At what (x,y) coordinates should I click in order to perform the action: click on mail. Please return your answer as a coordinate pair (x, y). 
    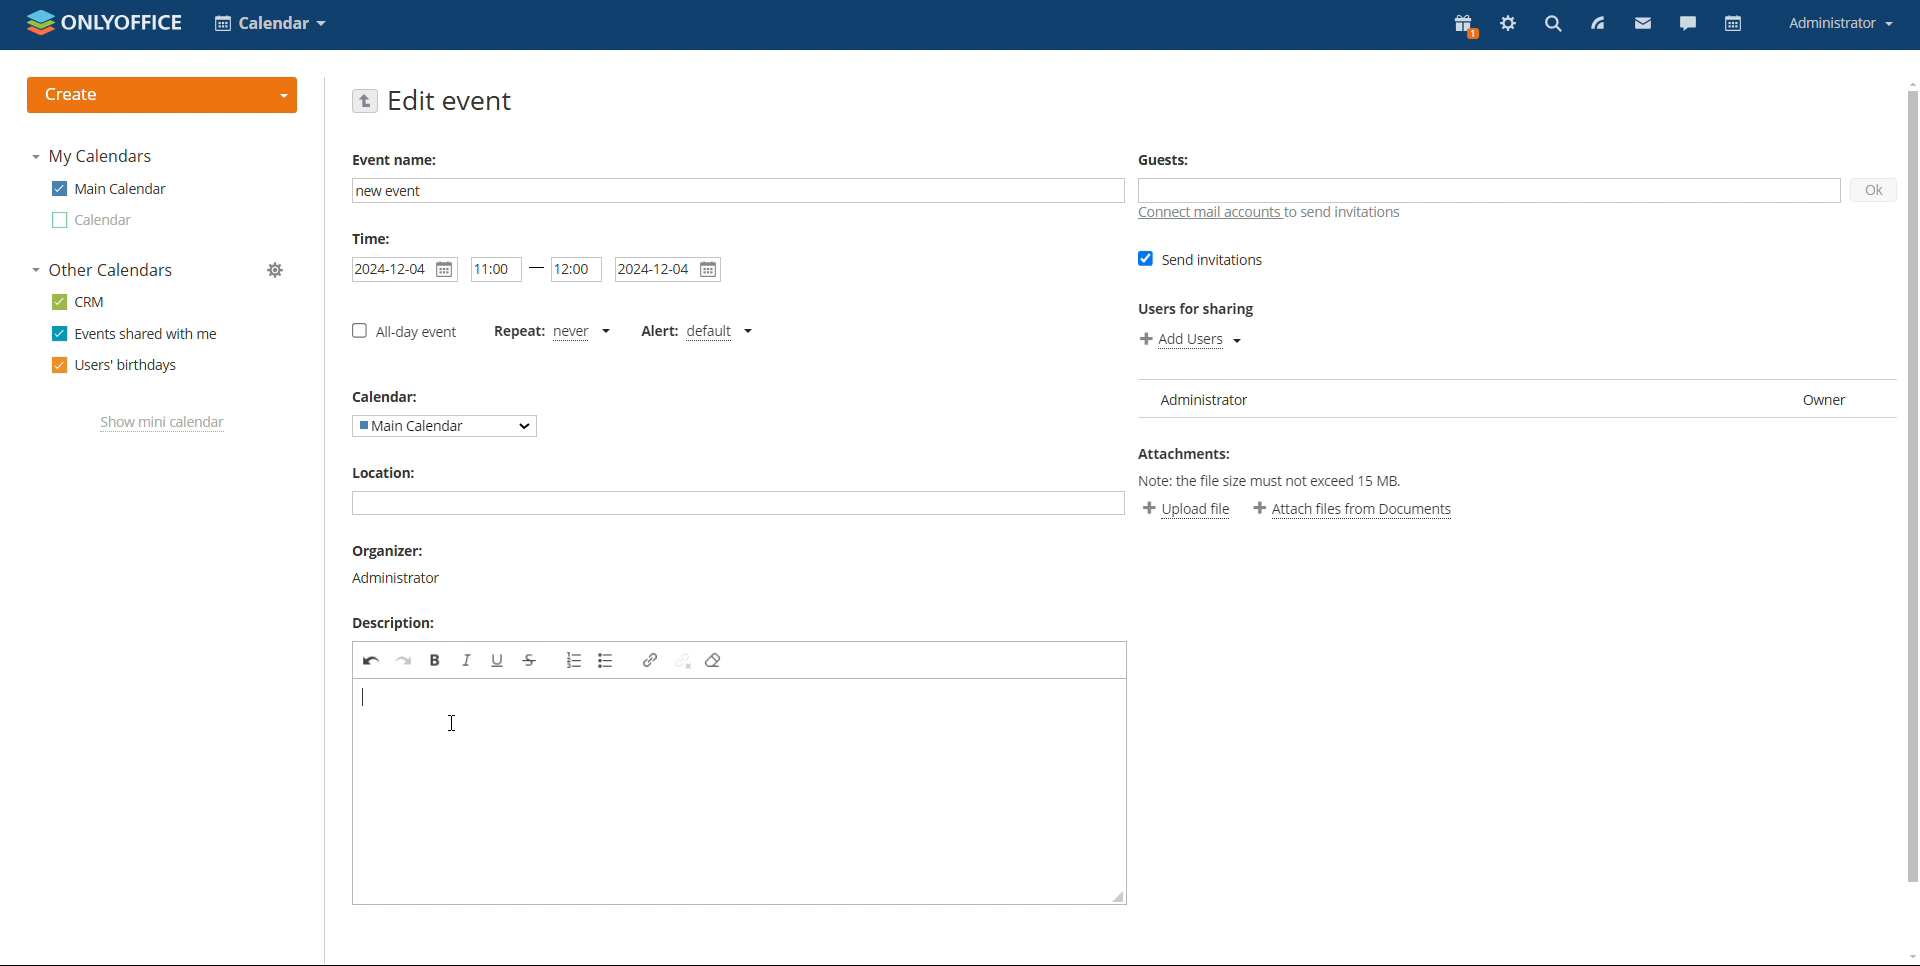
    Looking at the image, I should click on (1642, 26).